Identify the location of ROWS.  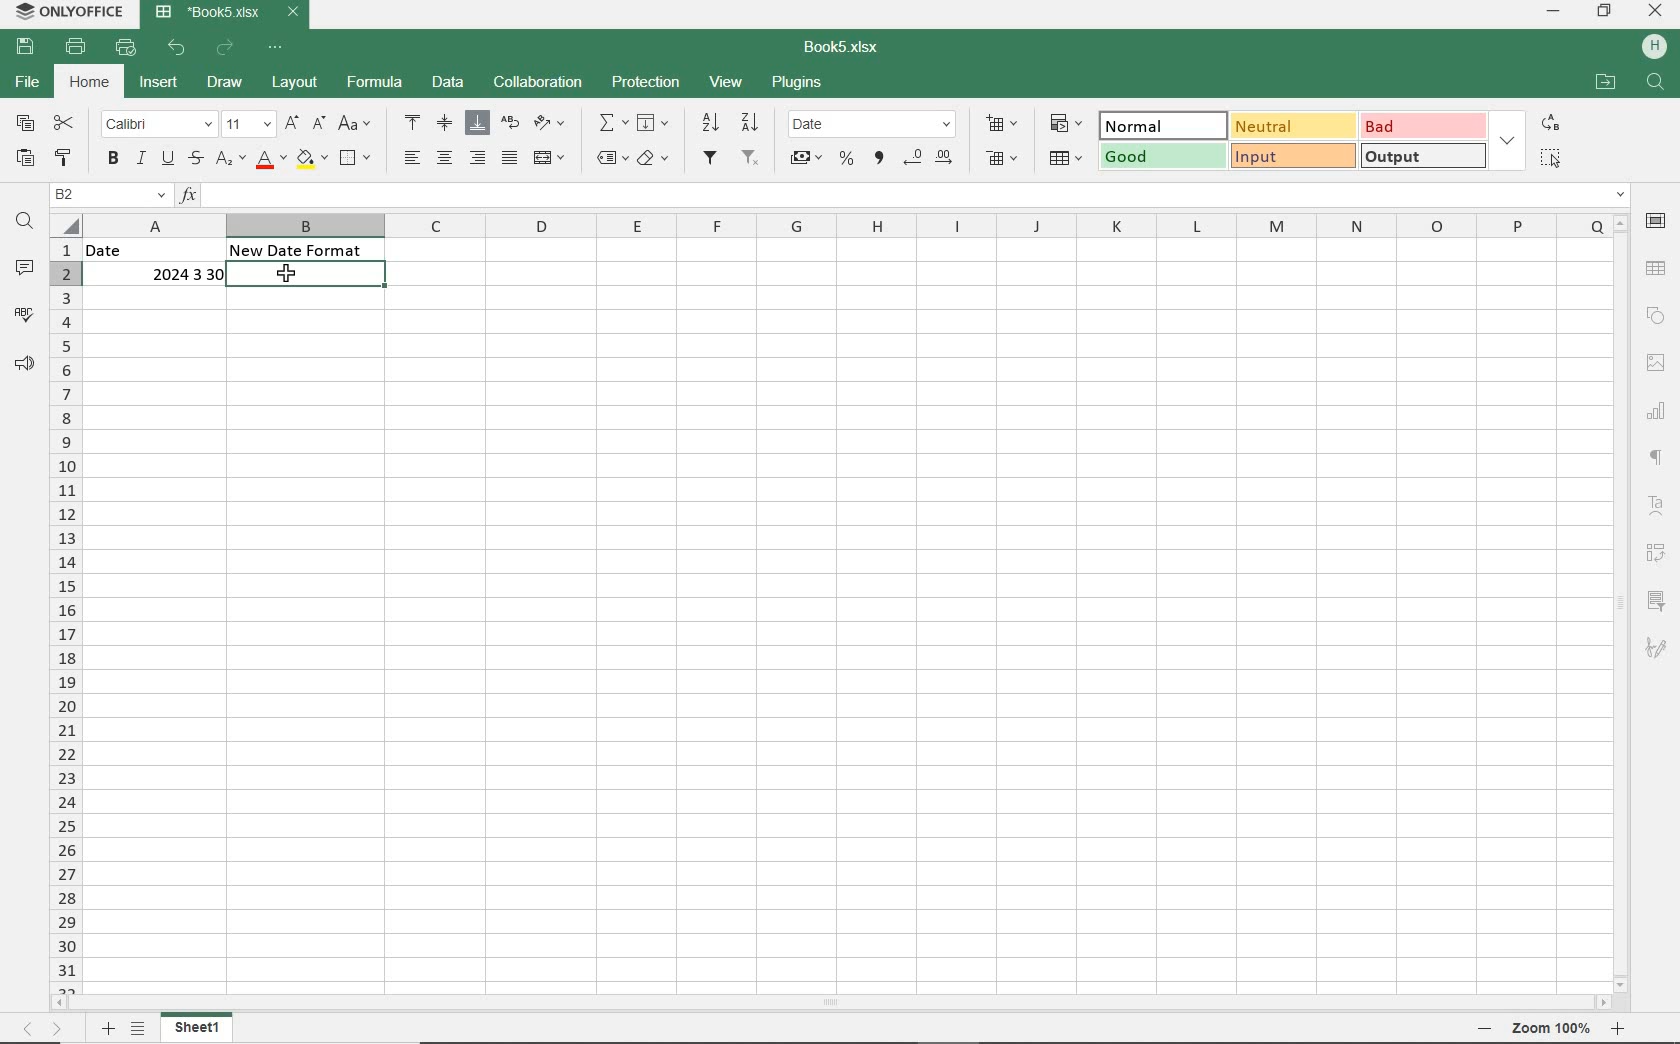
(63, 602).